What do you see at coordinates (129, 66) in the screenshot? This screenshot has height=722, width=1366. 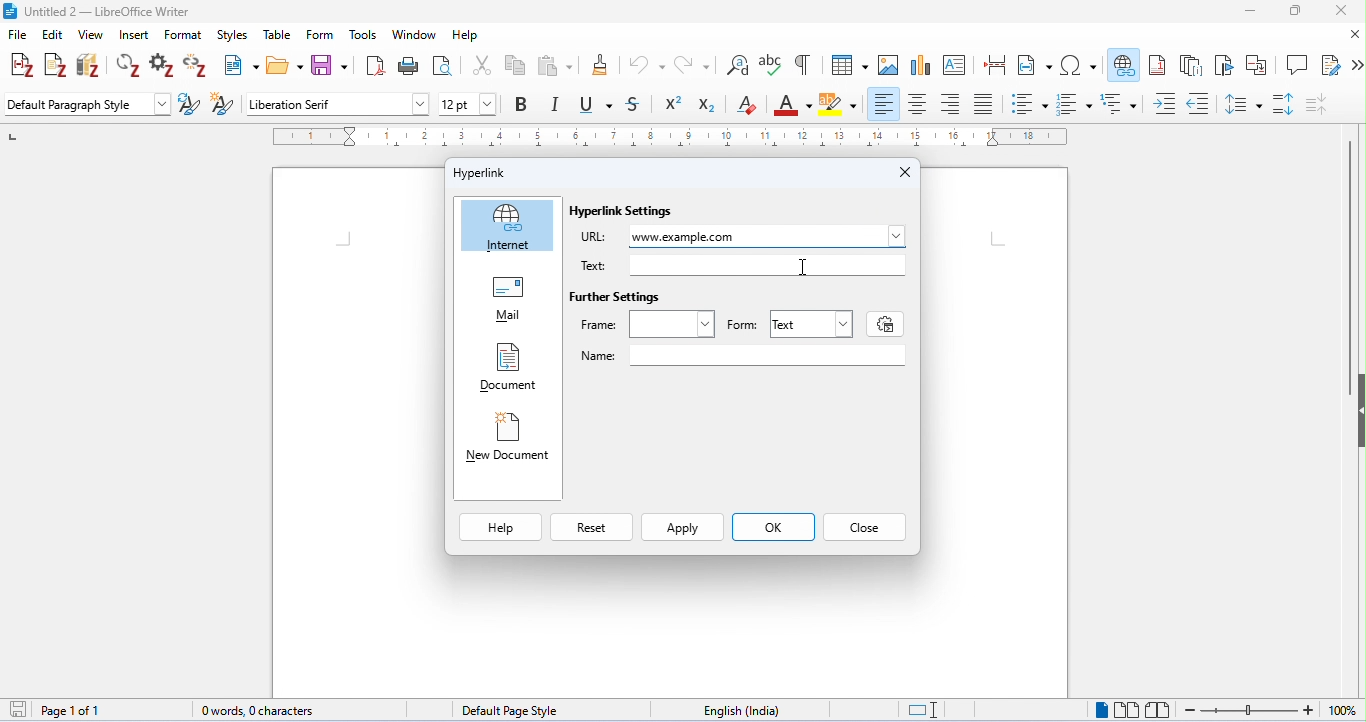 I see `refresh` at bounding box center [129, 66].